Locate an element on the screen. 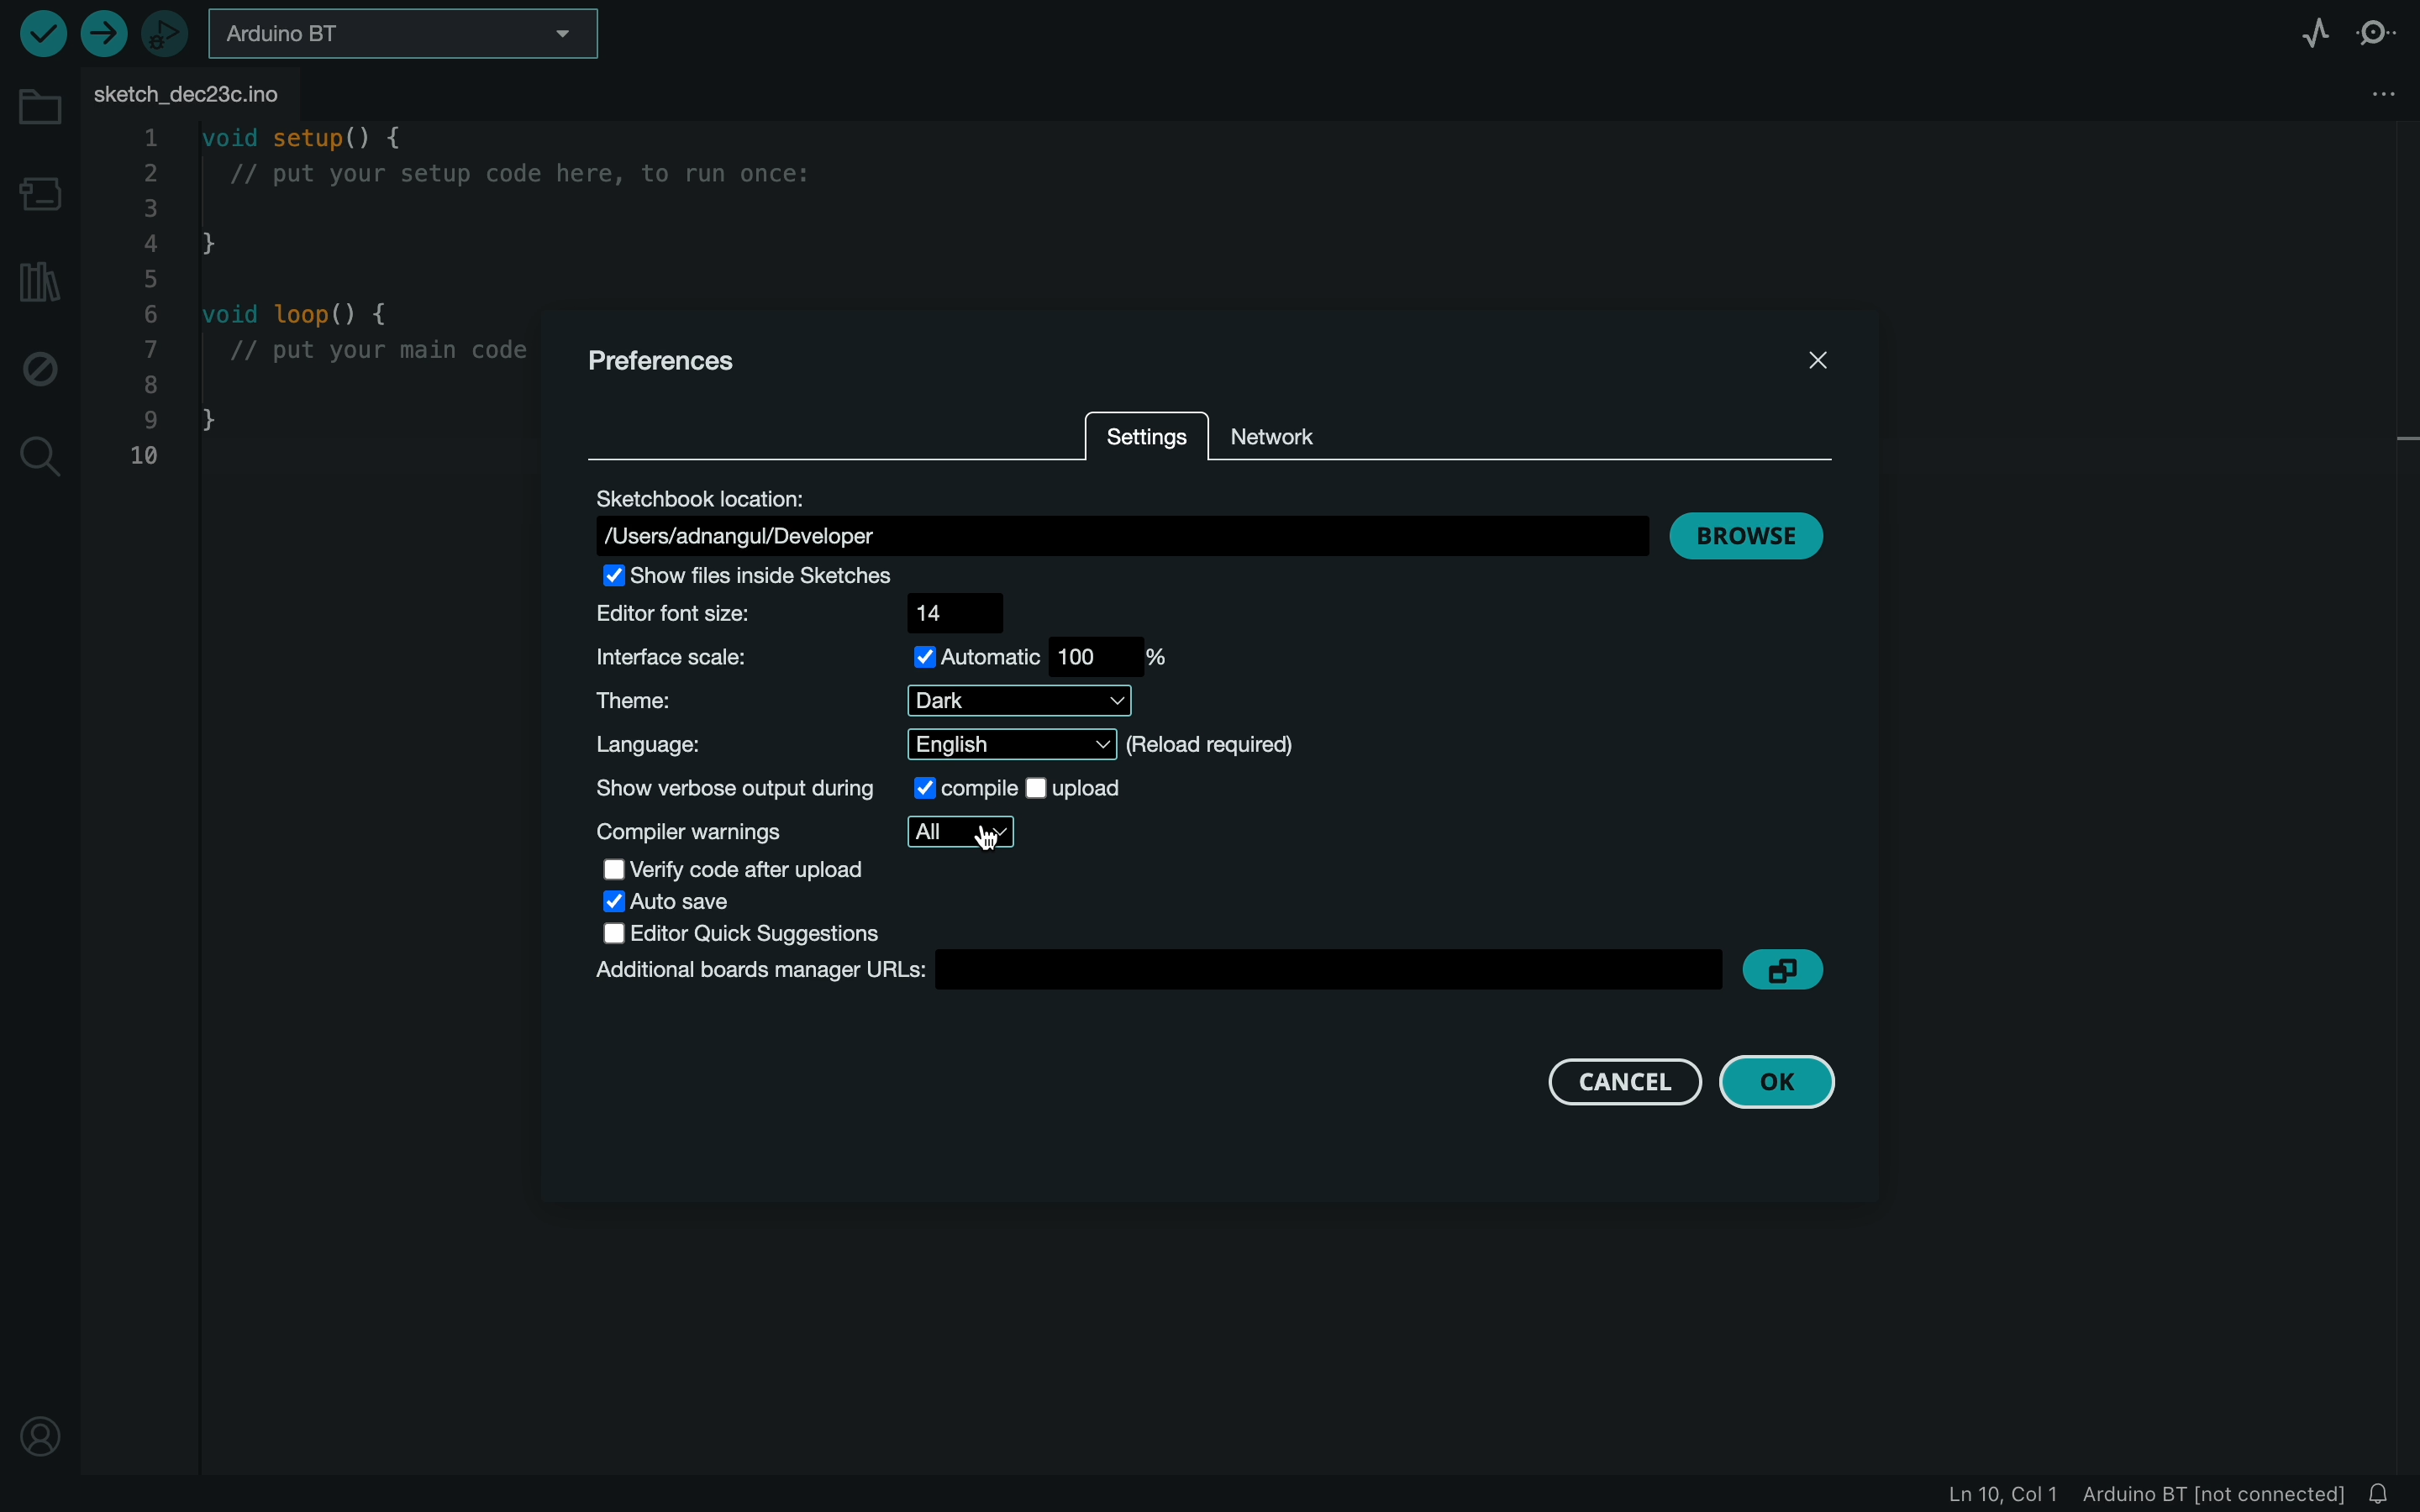 This screenshot has width=2420, height=1512. preferences is located at coordinates (680, 365).